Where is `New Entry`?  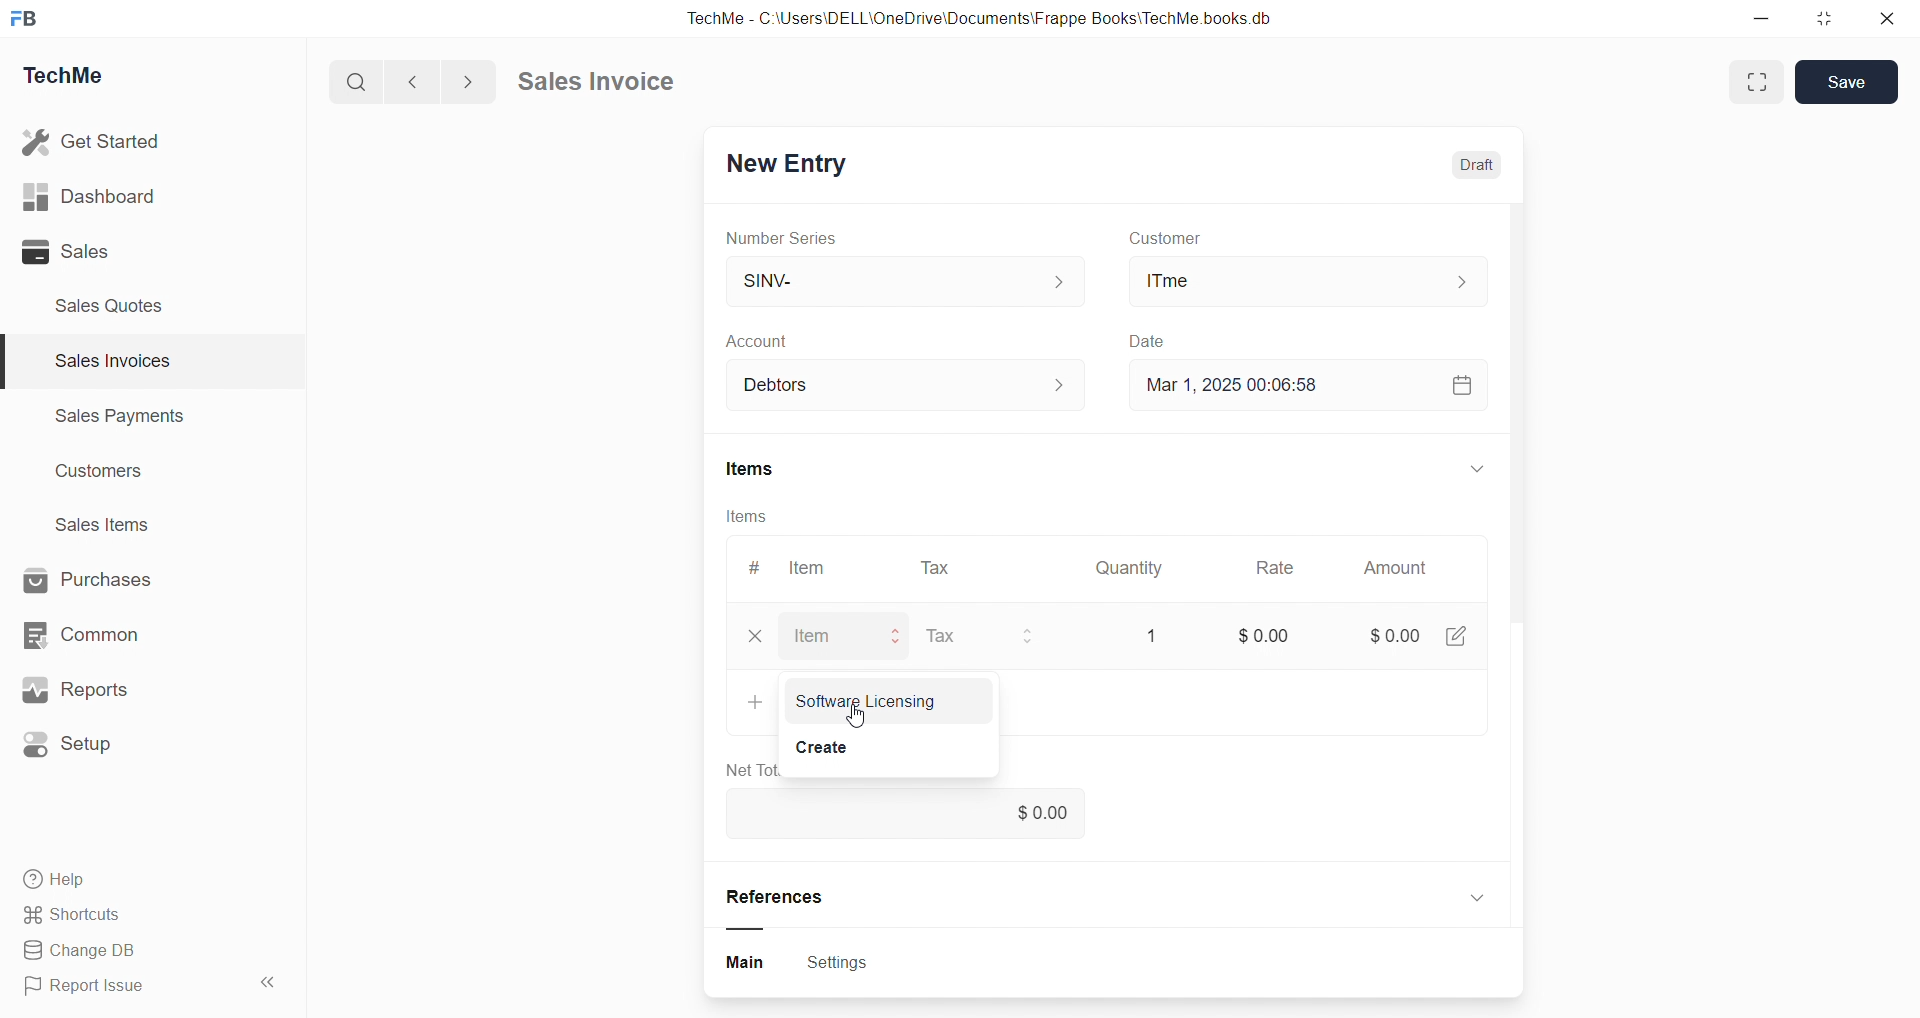 New Entry is located at coordinates (794, 160).